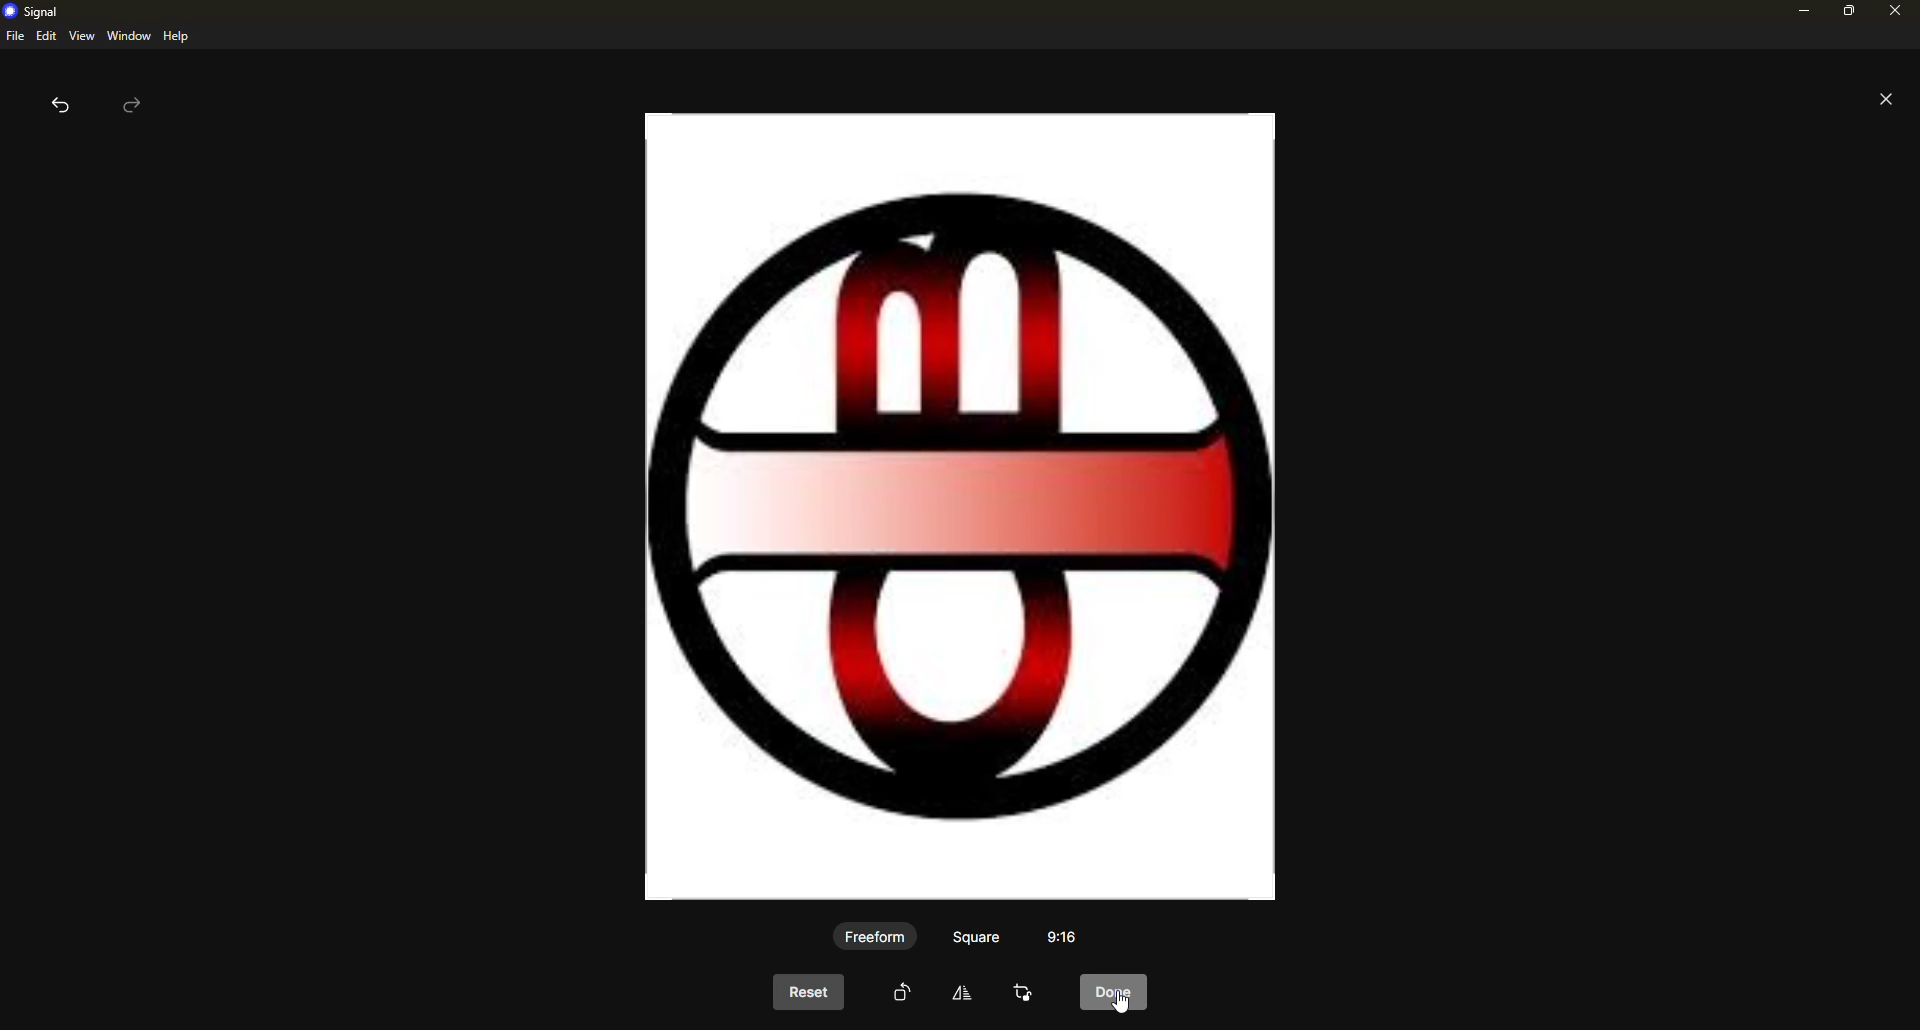  What do you see at coordinates (13, 37) in the screenshot?
I see `file` at bounding box center [13, 37].